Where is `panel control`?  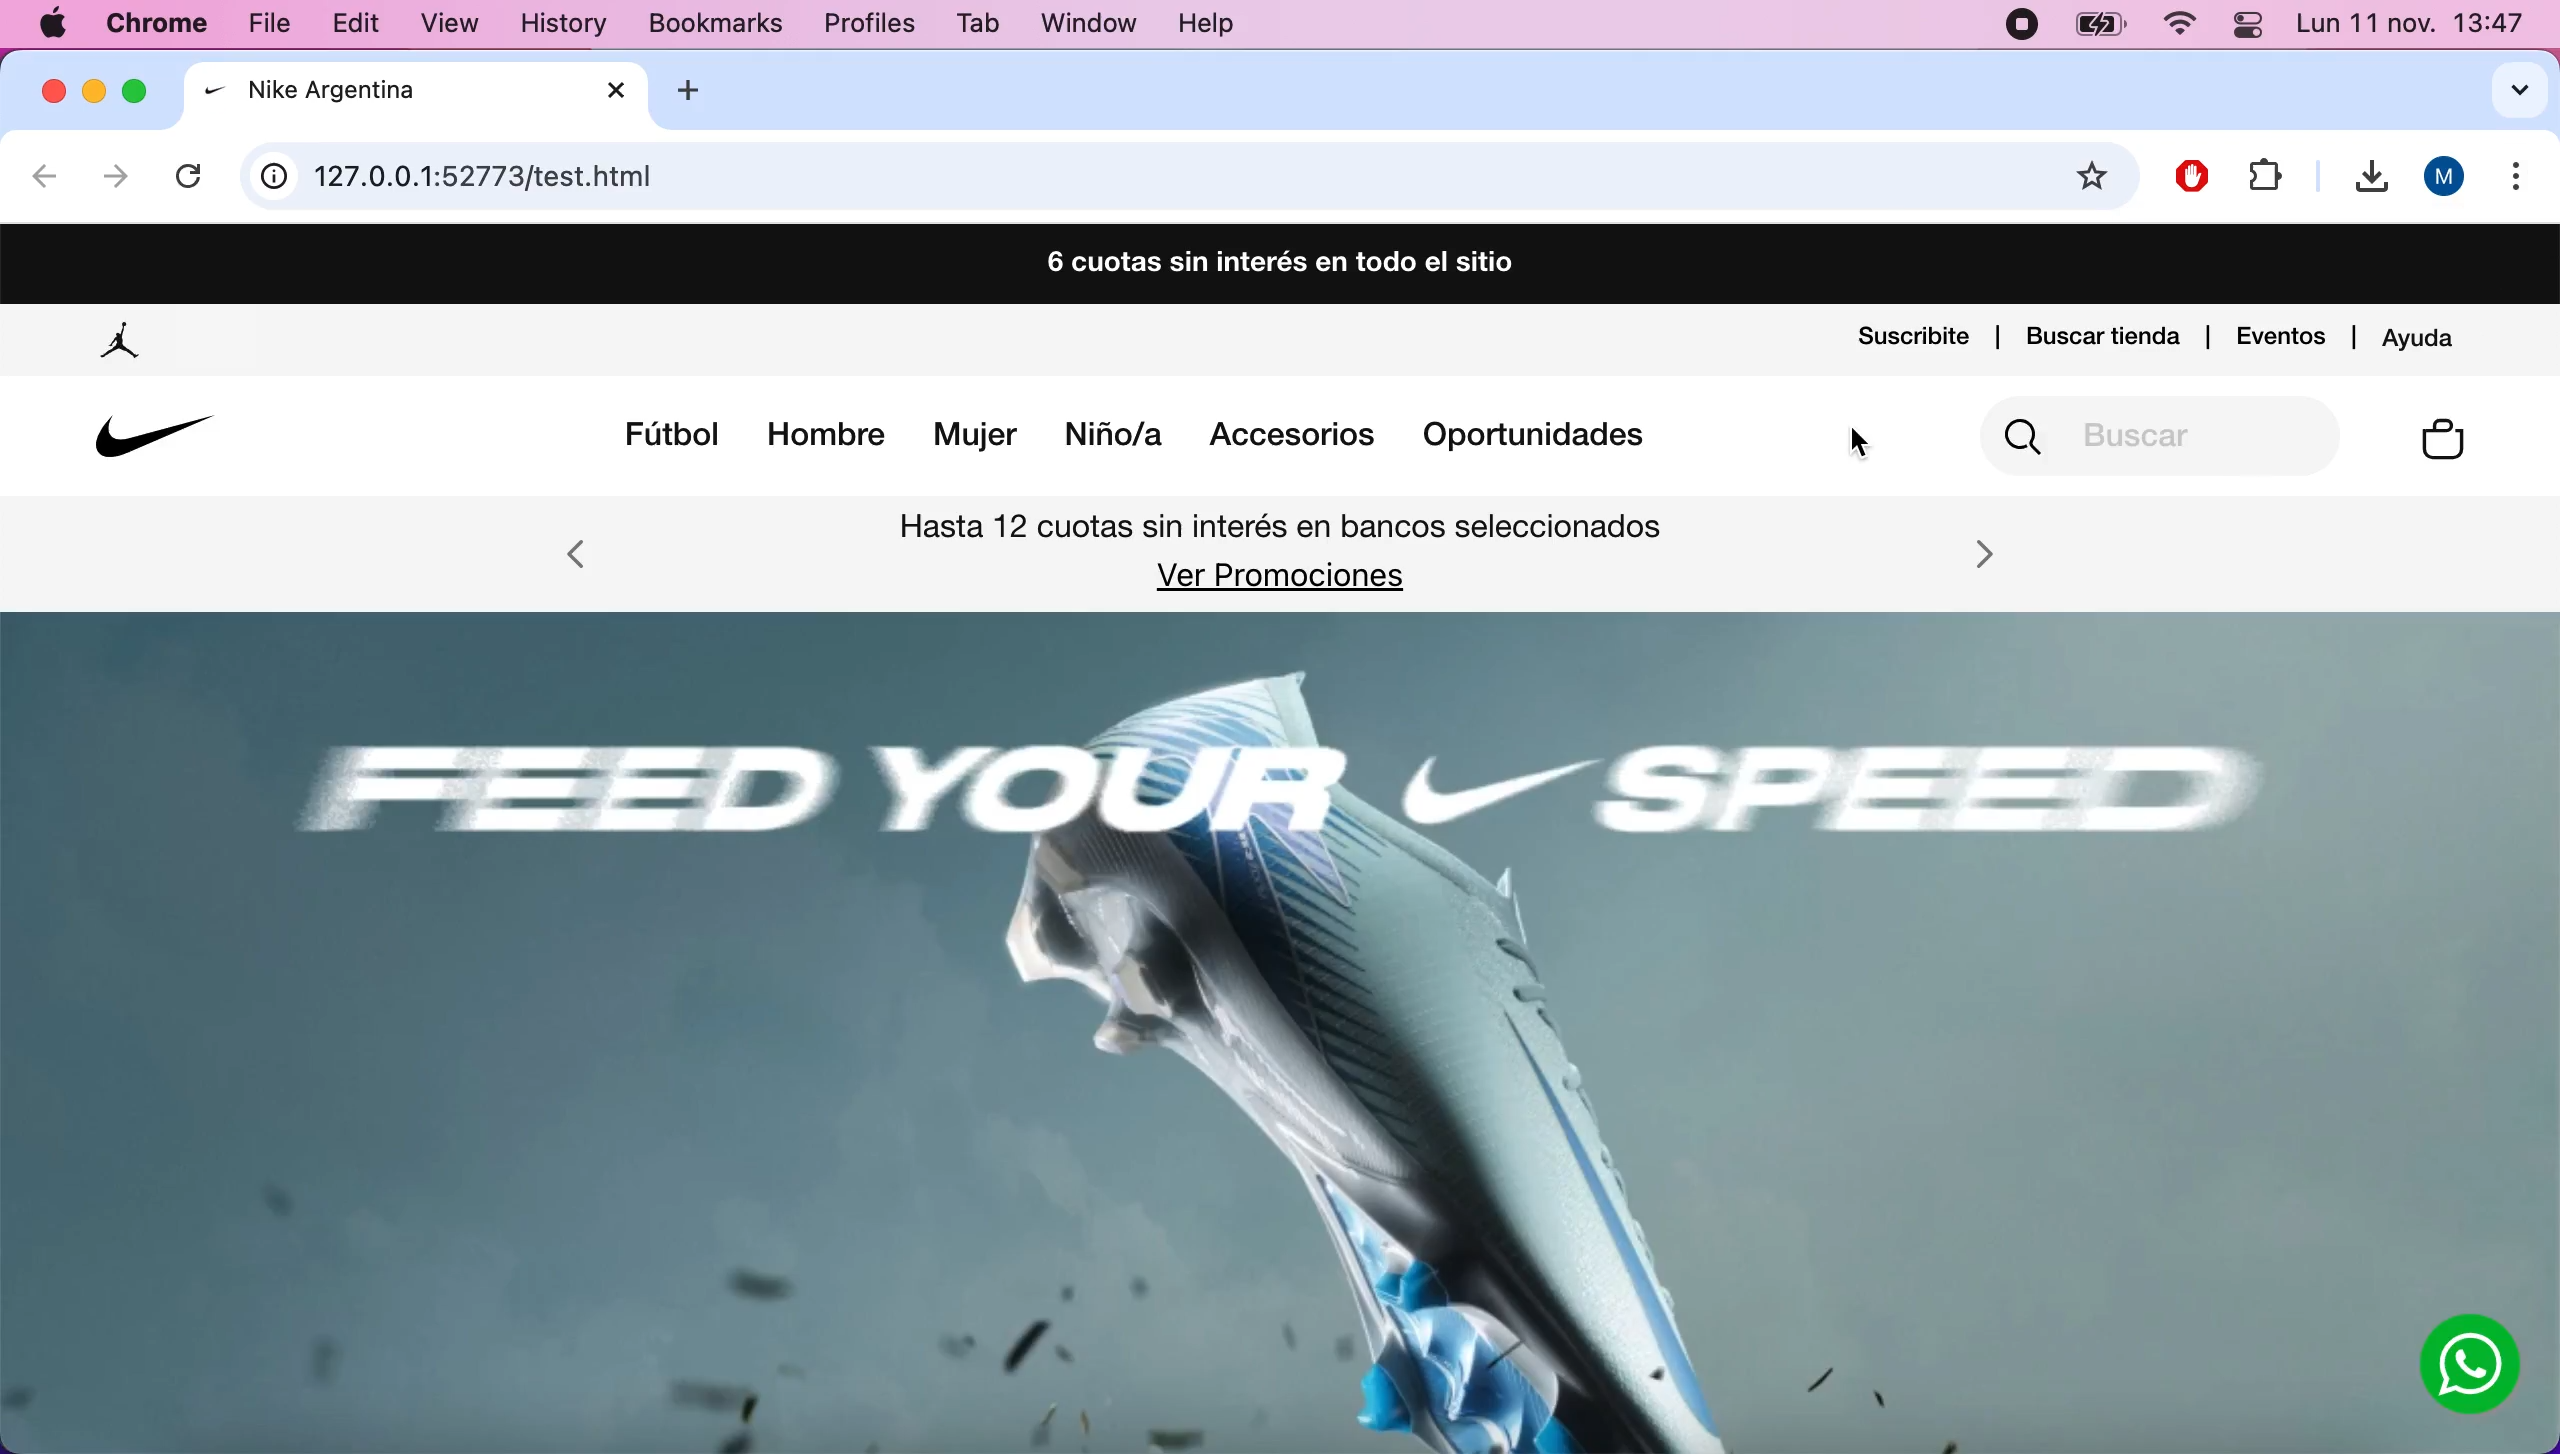 panel control is located at coordinates (2246, 24).